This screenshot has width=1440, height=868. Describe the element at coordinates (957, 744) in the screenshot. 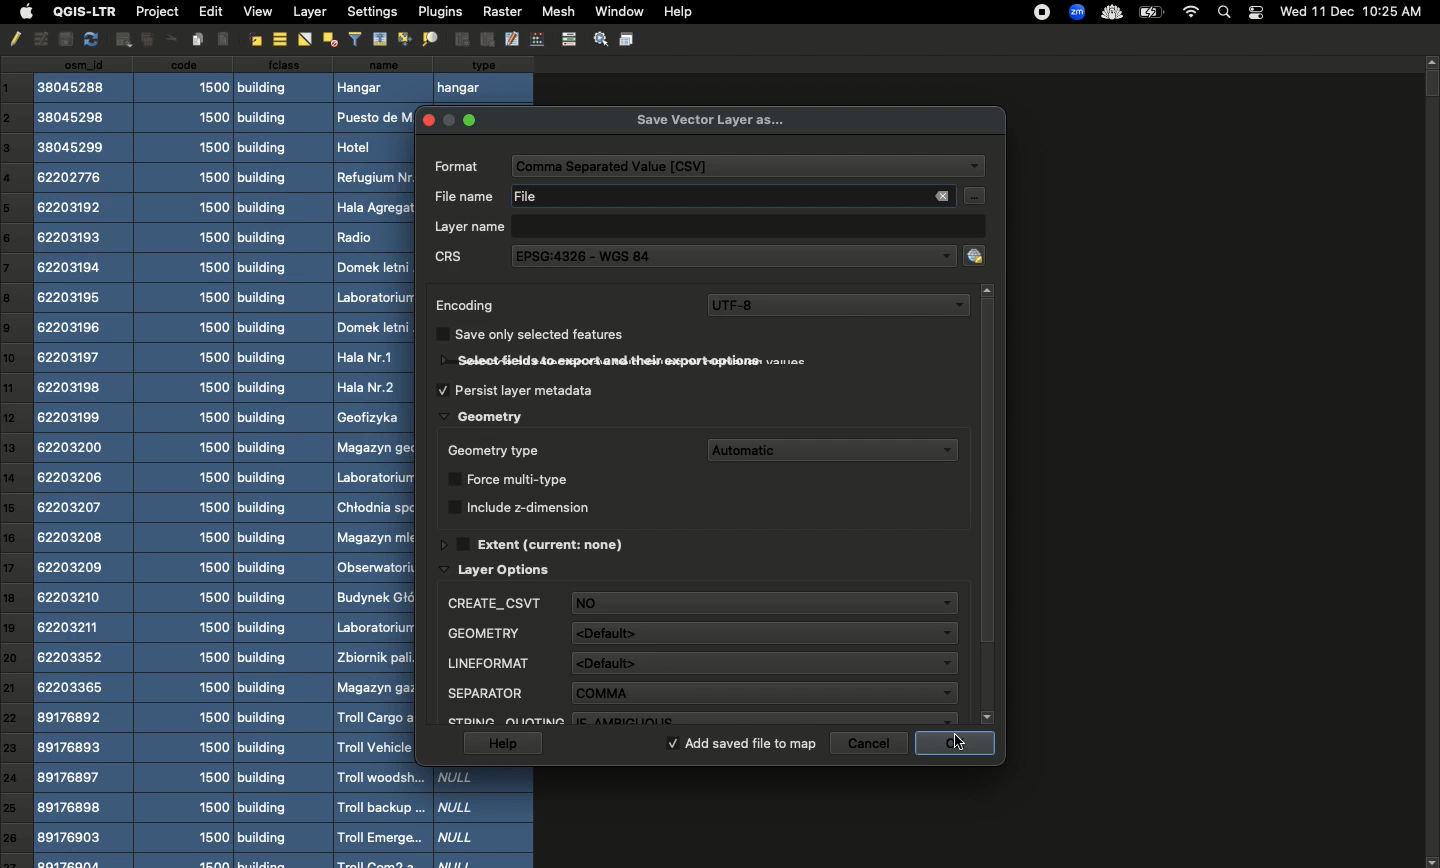

I see `ok` at that location.